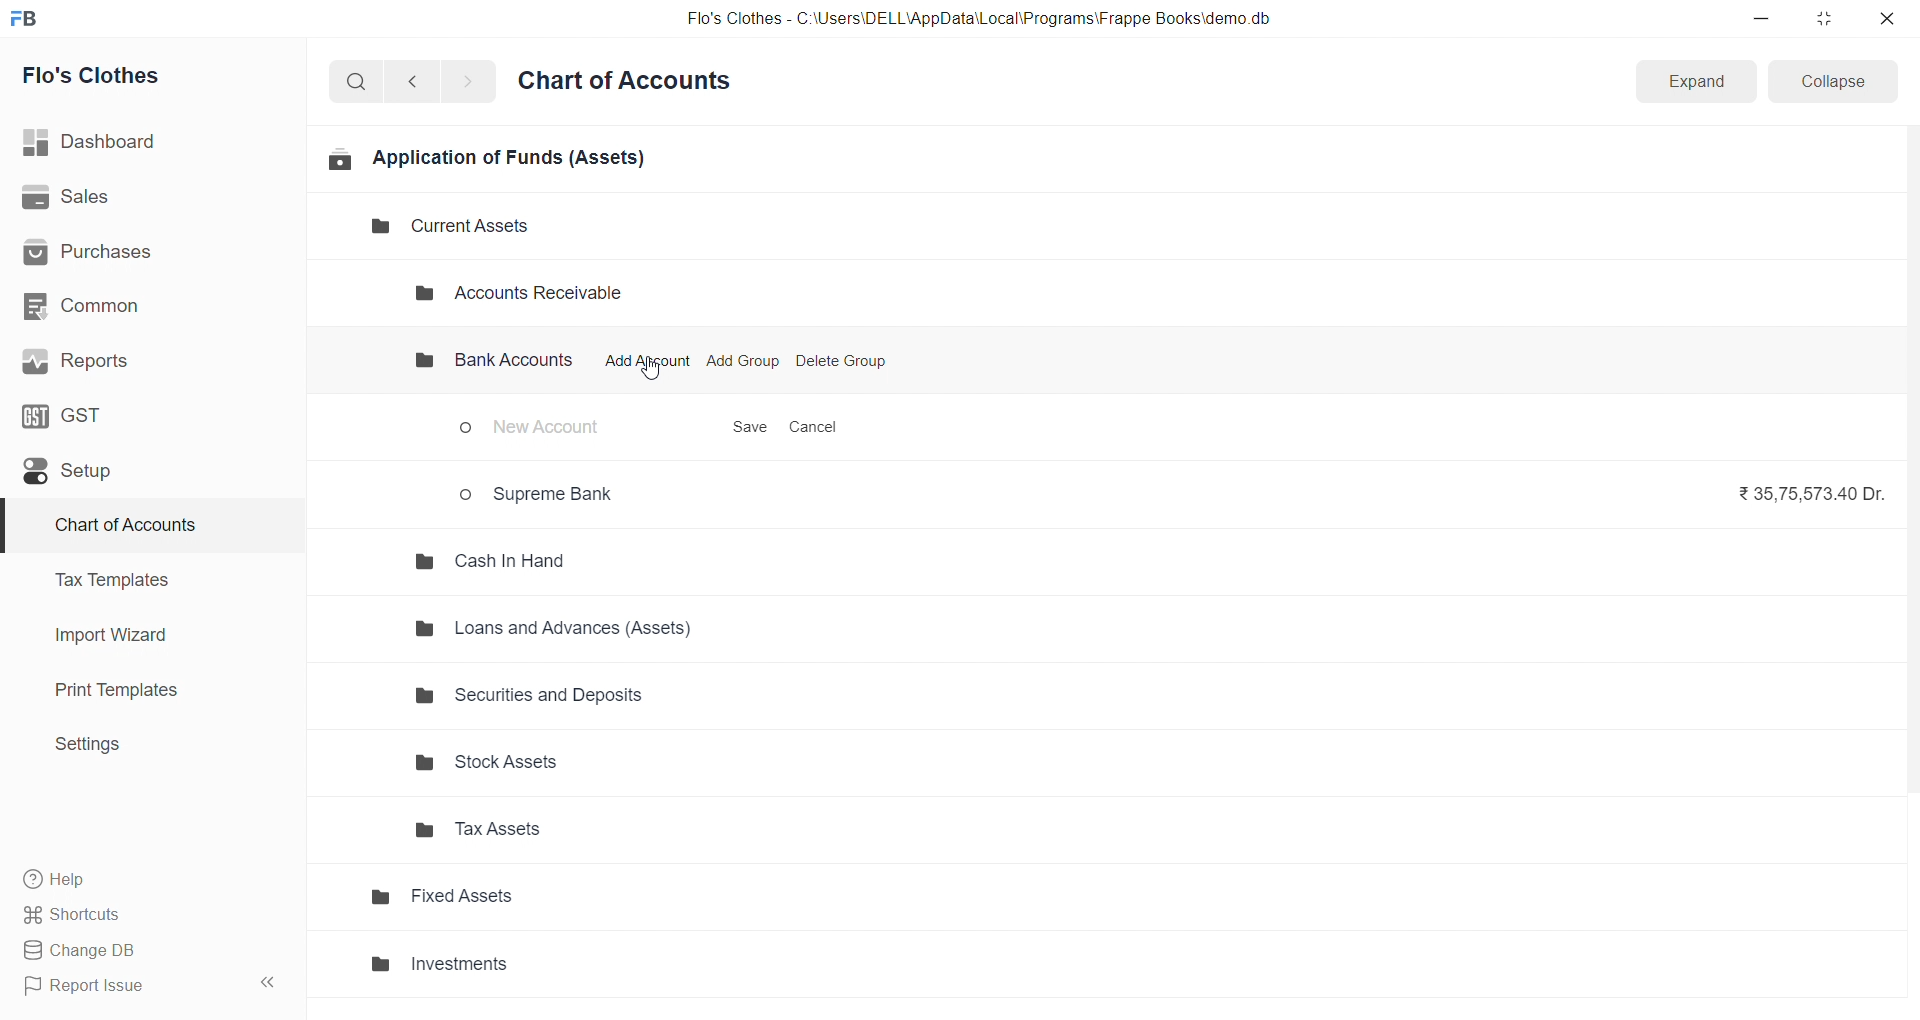 The width and height of the screenshot is (1920, 1020). Describe the element at coordinates (1886, 18) in the screenshot. I see `close` at that location.